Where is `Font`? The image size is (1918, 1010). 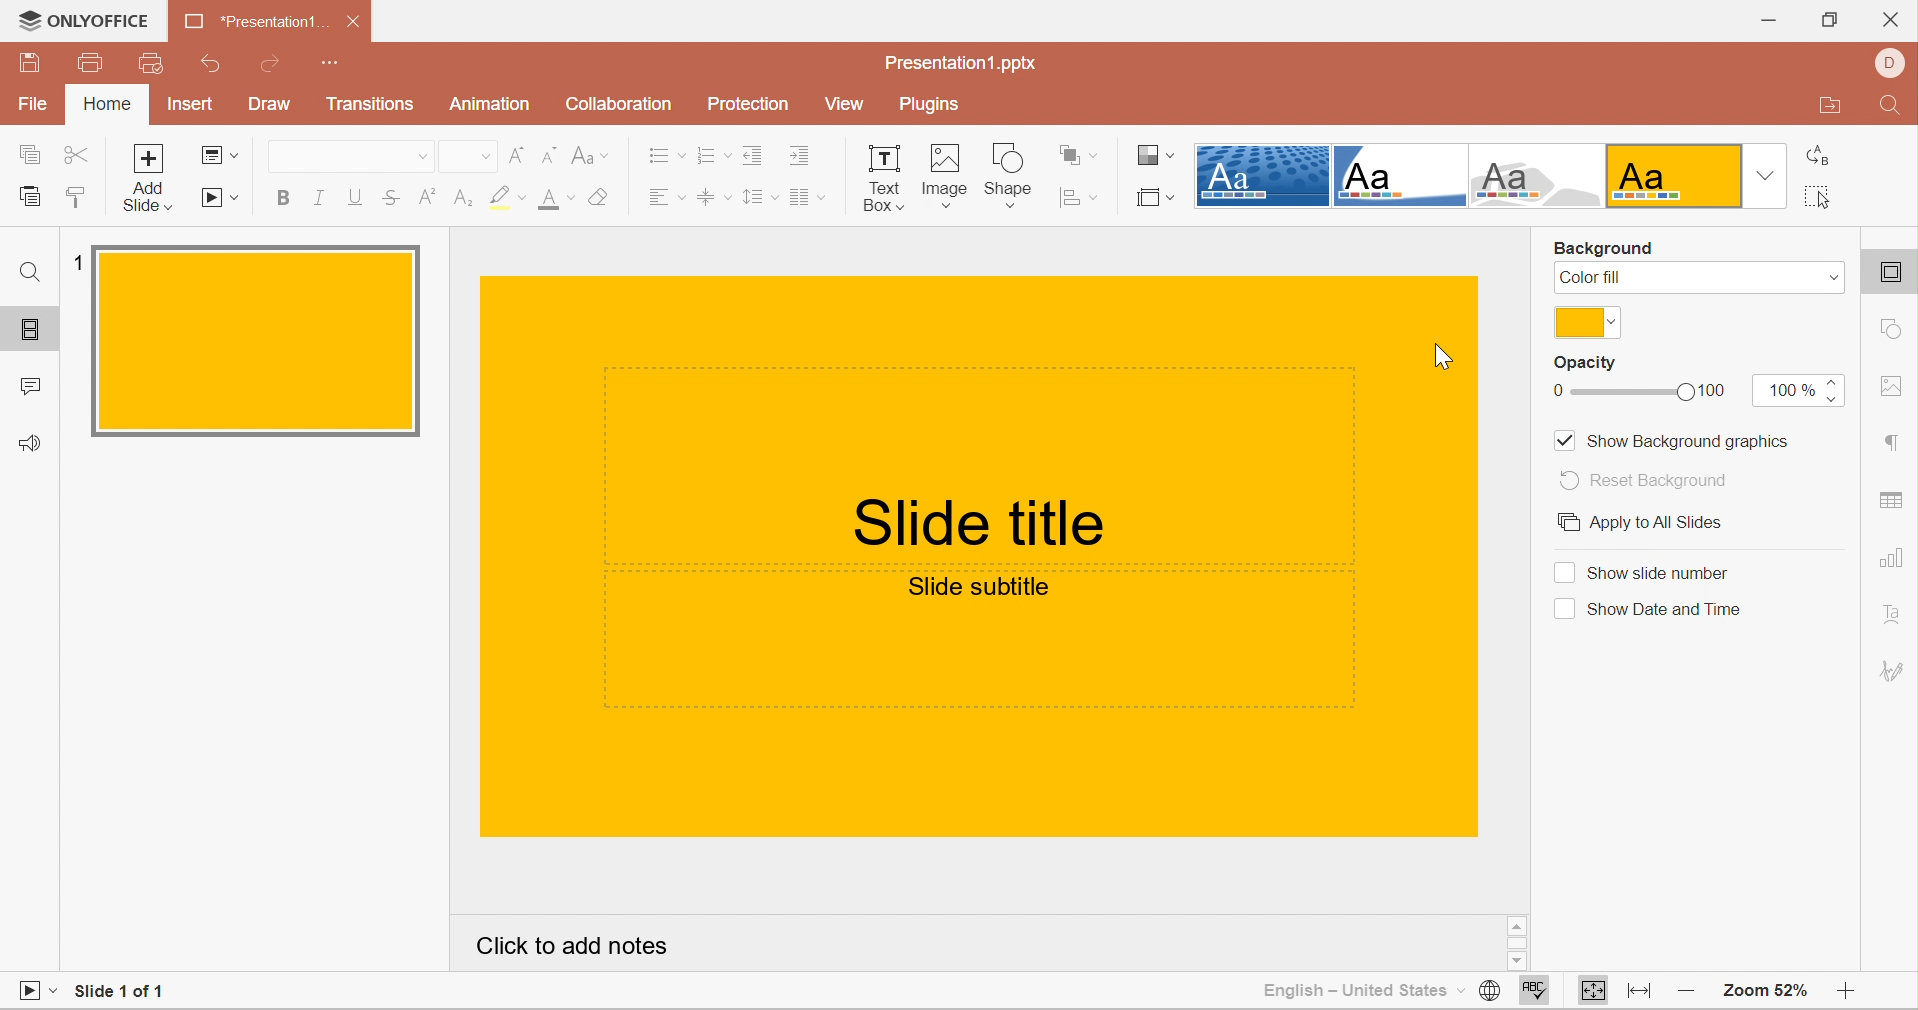
Font is located at coordinates (341, 160).